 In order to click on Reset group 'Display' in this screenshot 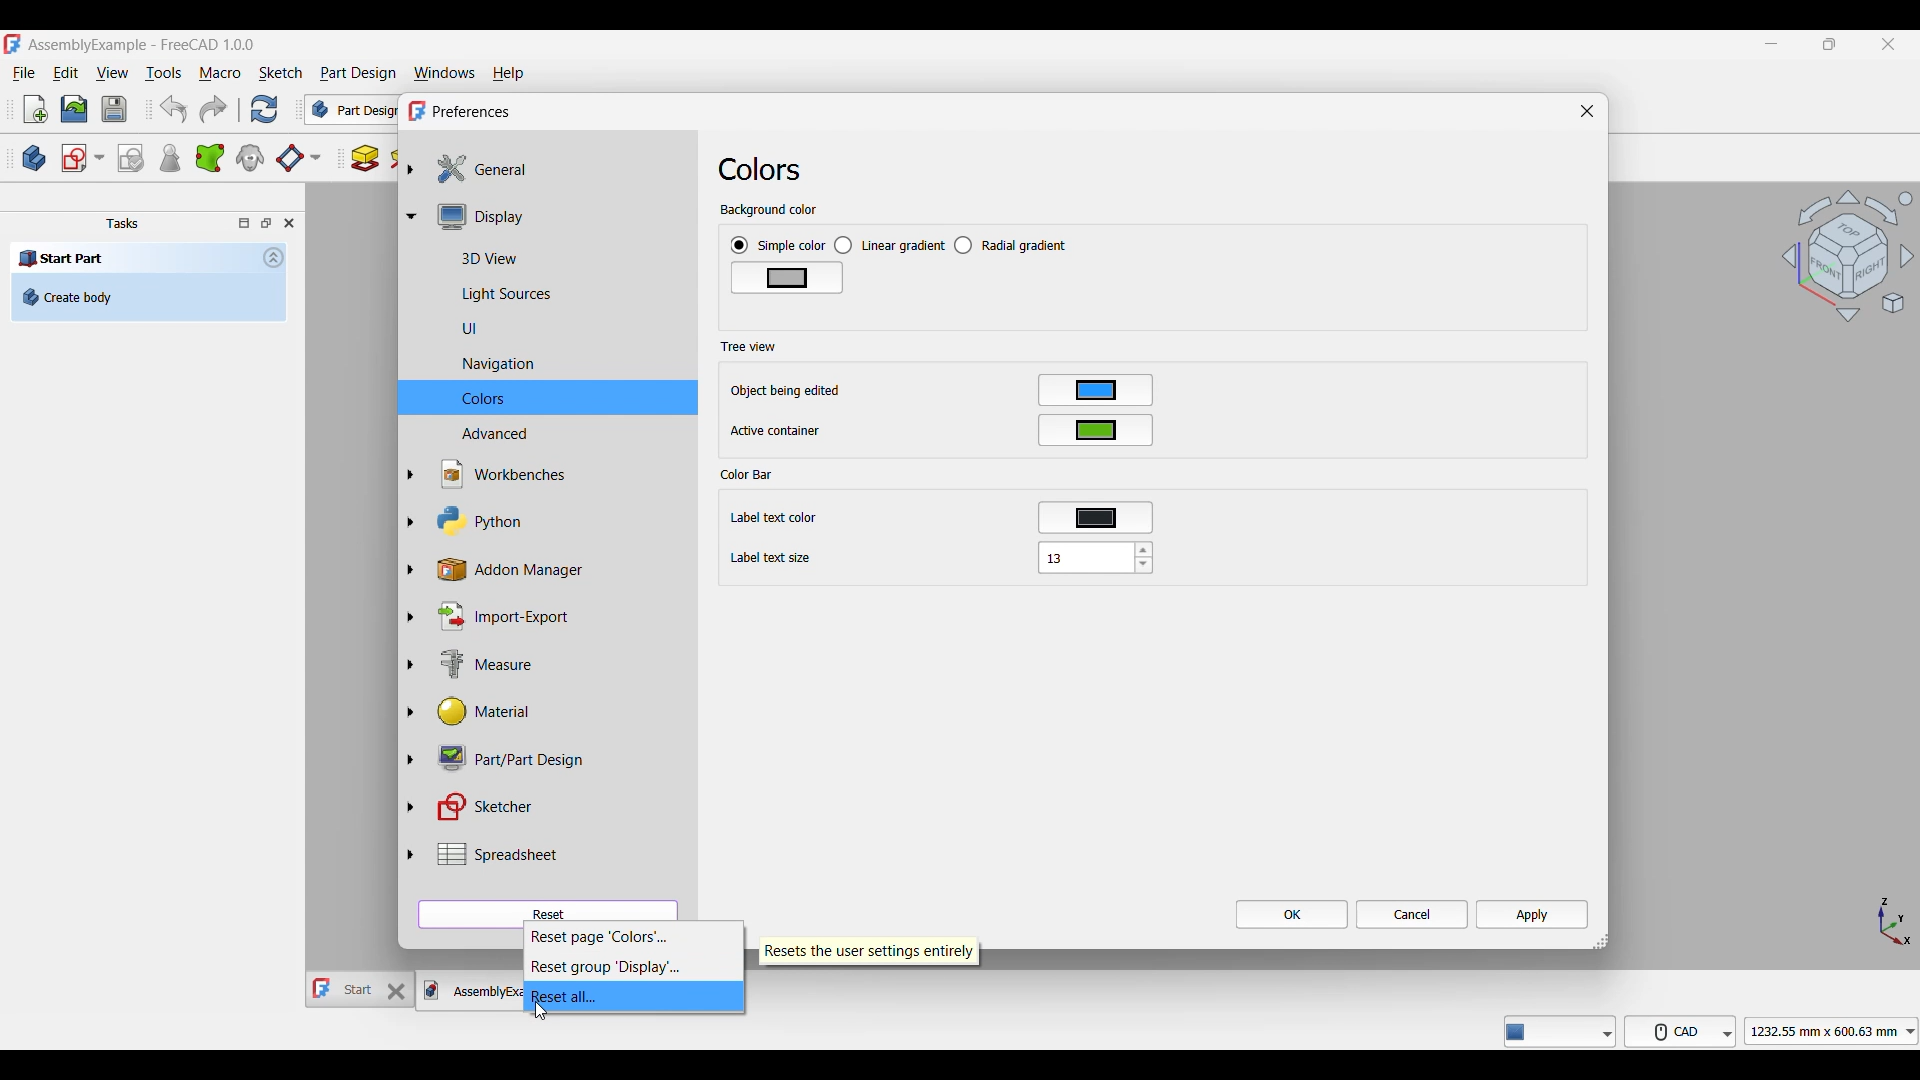, I will do `click(633, 967)`.